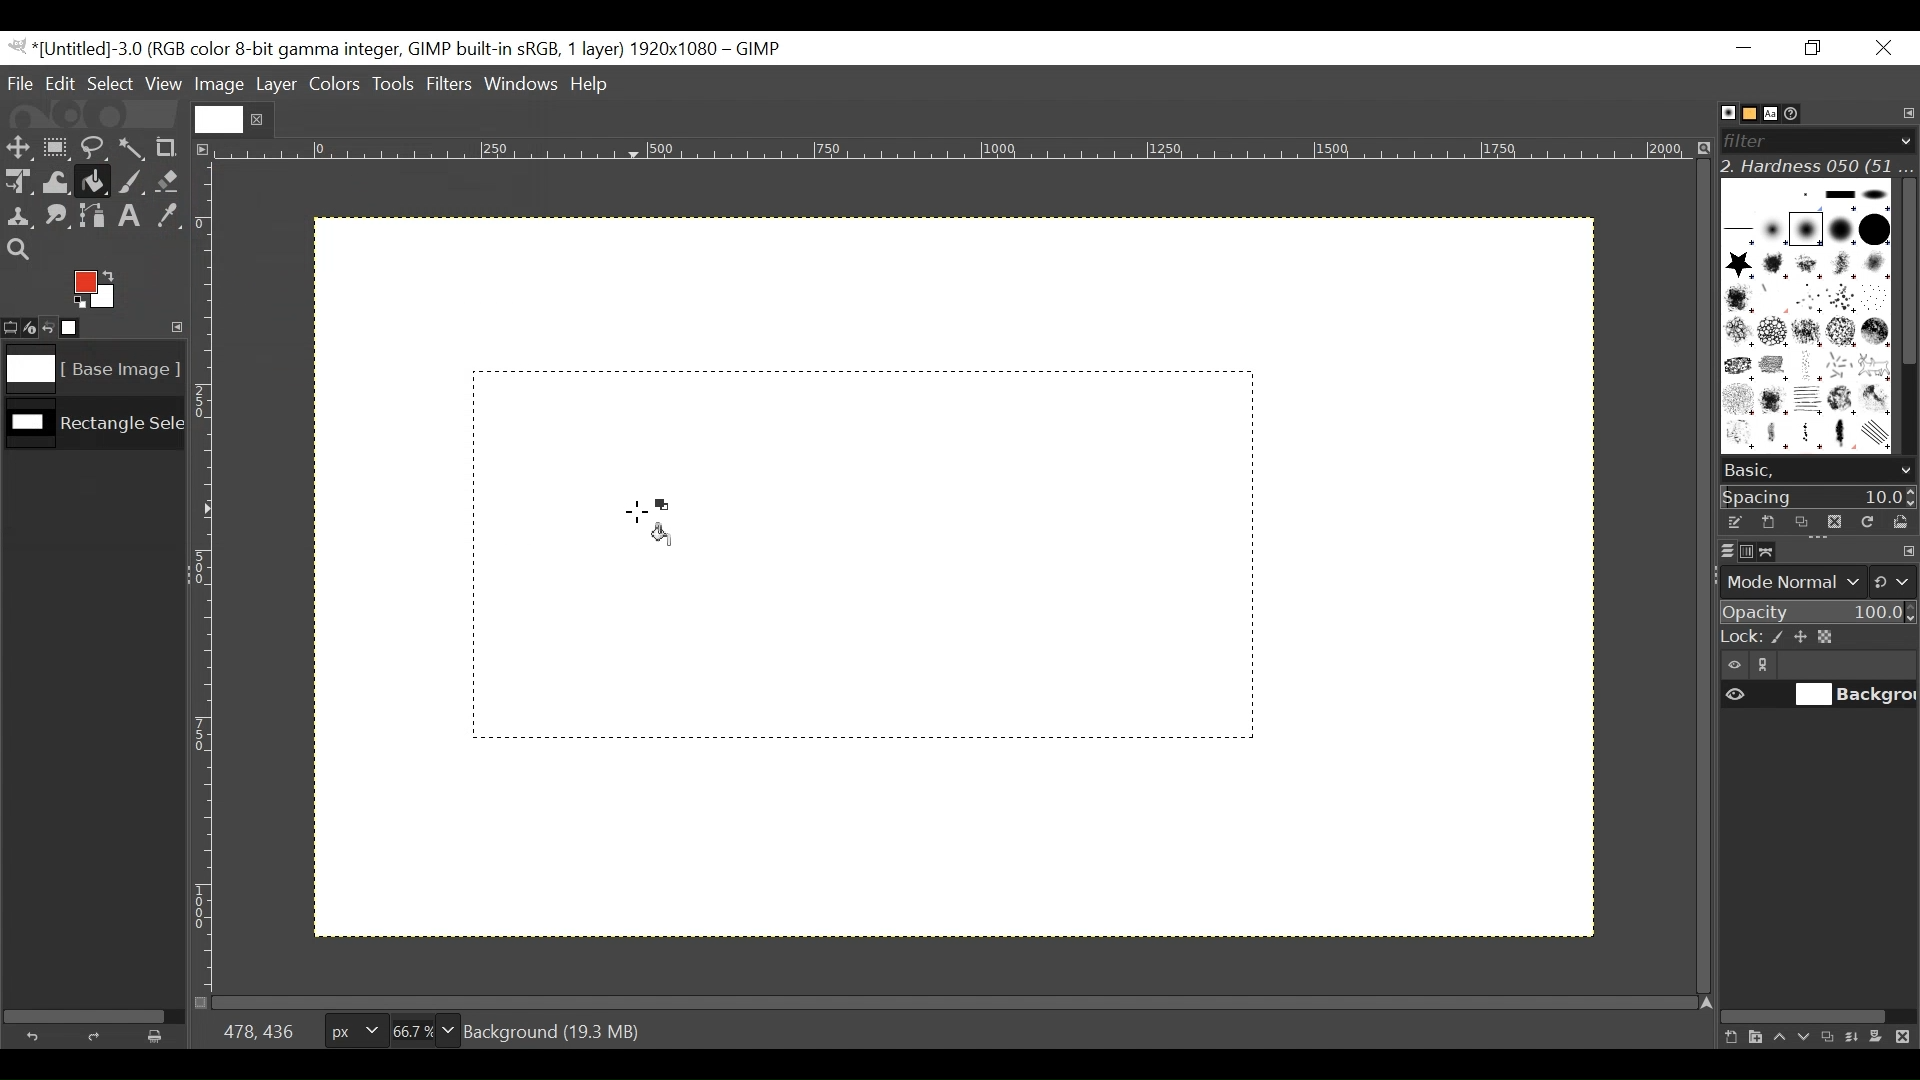 This screenshot has width=1920, height=1080. I want to click on Help, so click(593, 86).